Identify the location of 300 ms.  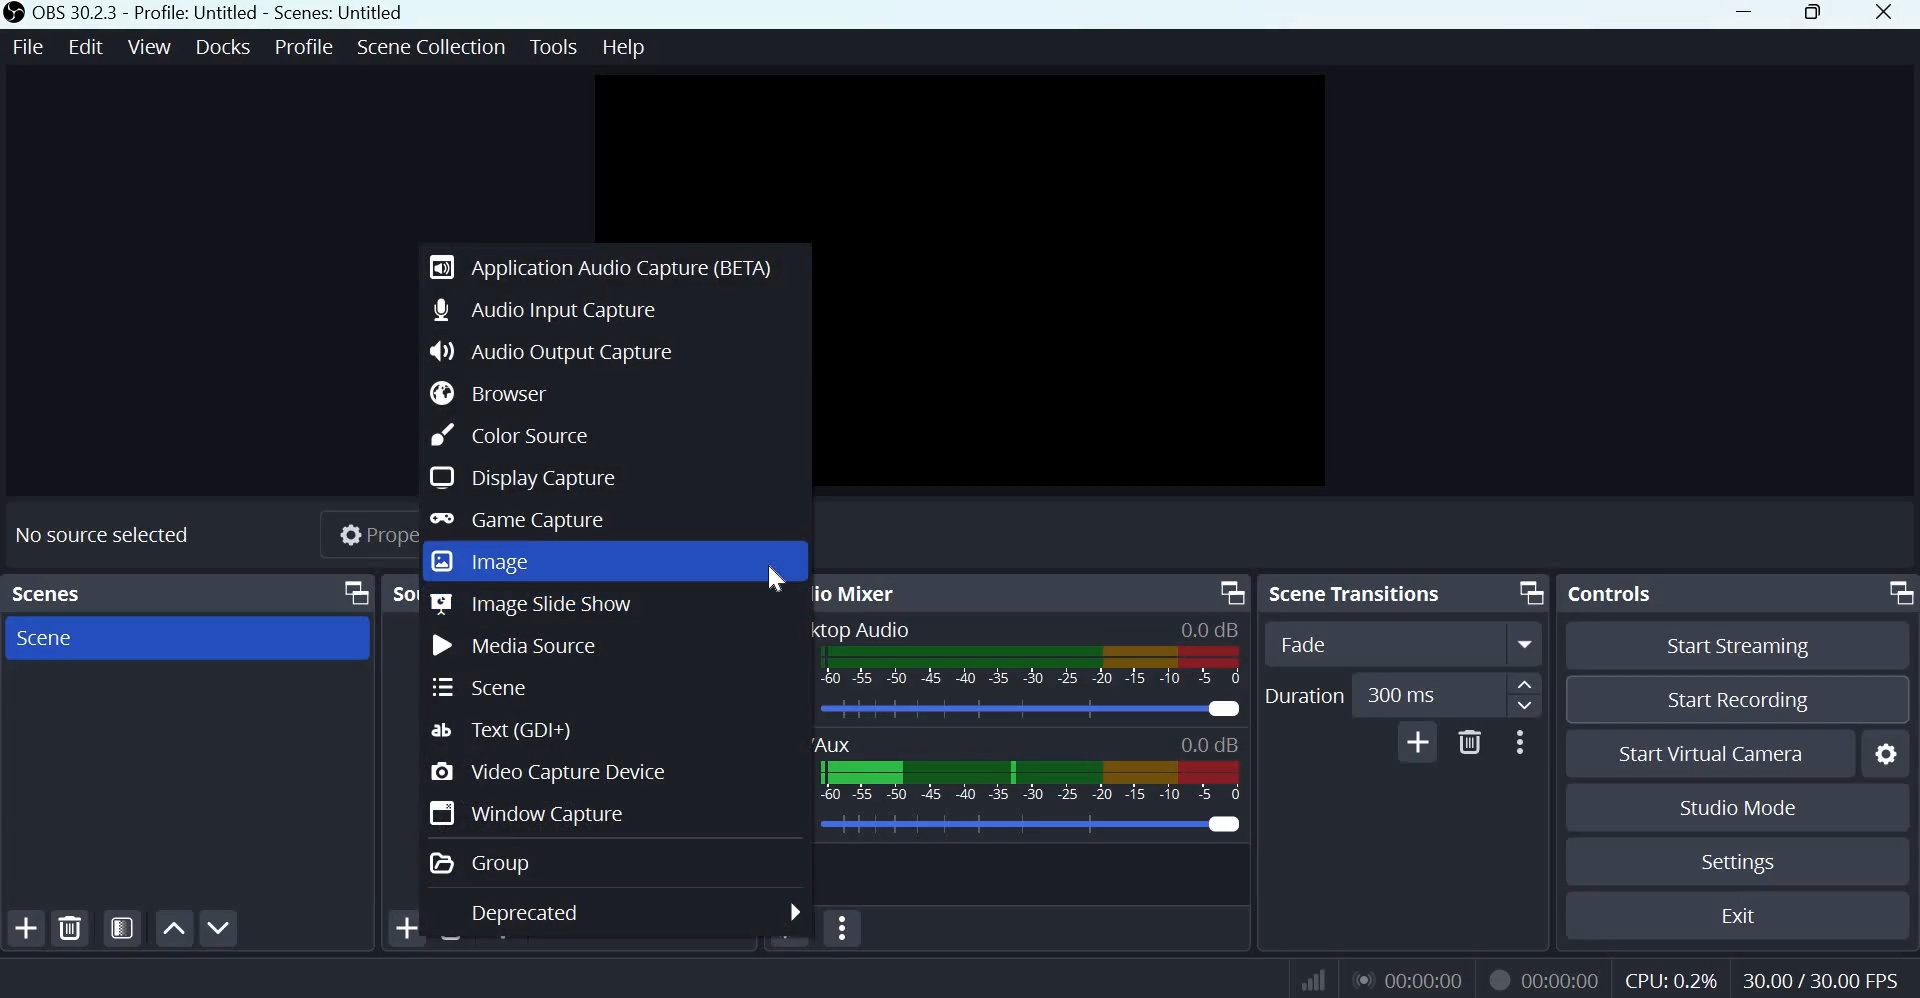
(1431, 697).